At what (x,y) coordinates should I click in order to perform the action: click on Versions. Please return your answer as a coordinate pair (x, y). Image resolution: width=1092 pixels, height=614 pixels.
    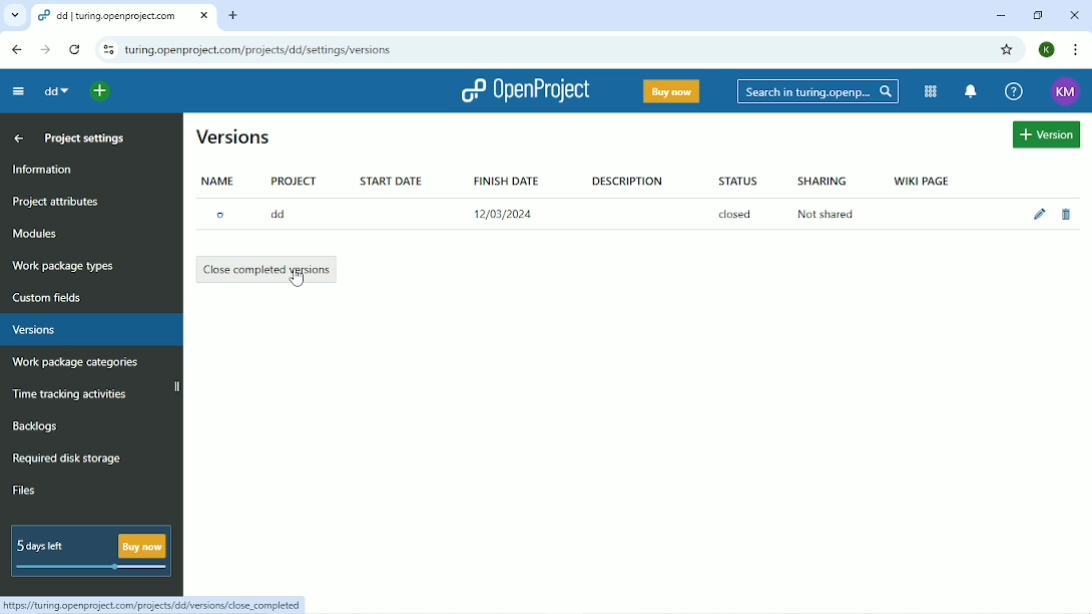
    Looking at the image, I should click on (235, 136).